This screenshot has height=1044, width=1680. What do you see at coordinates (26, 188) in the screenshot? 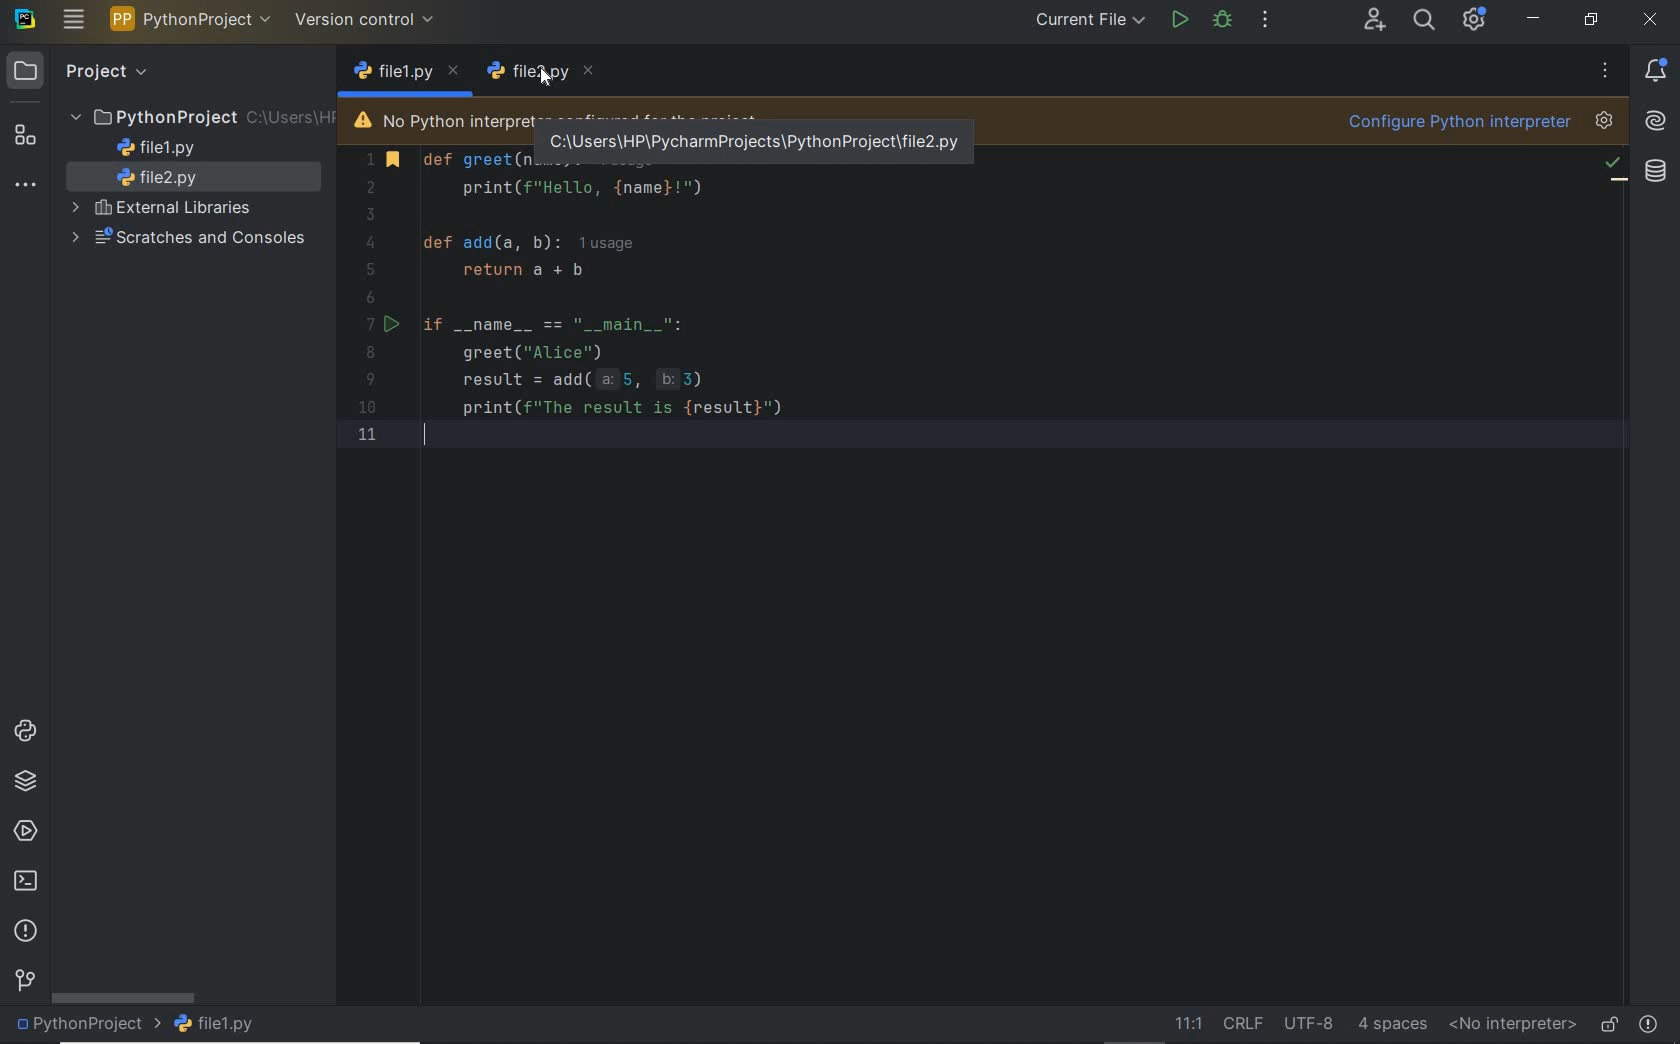
I see `more tool windows` at bounding box center [26, 188].